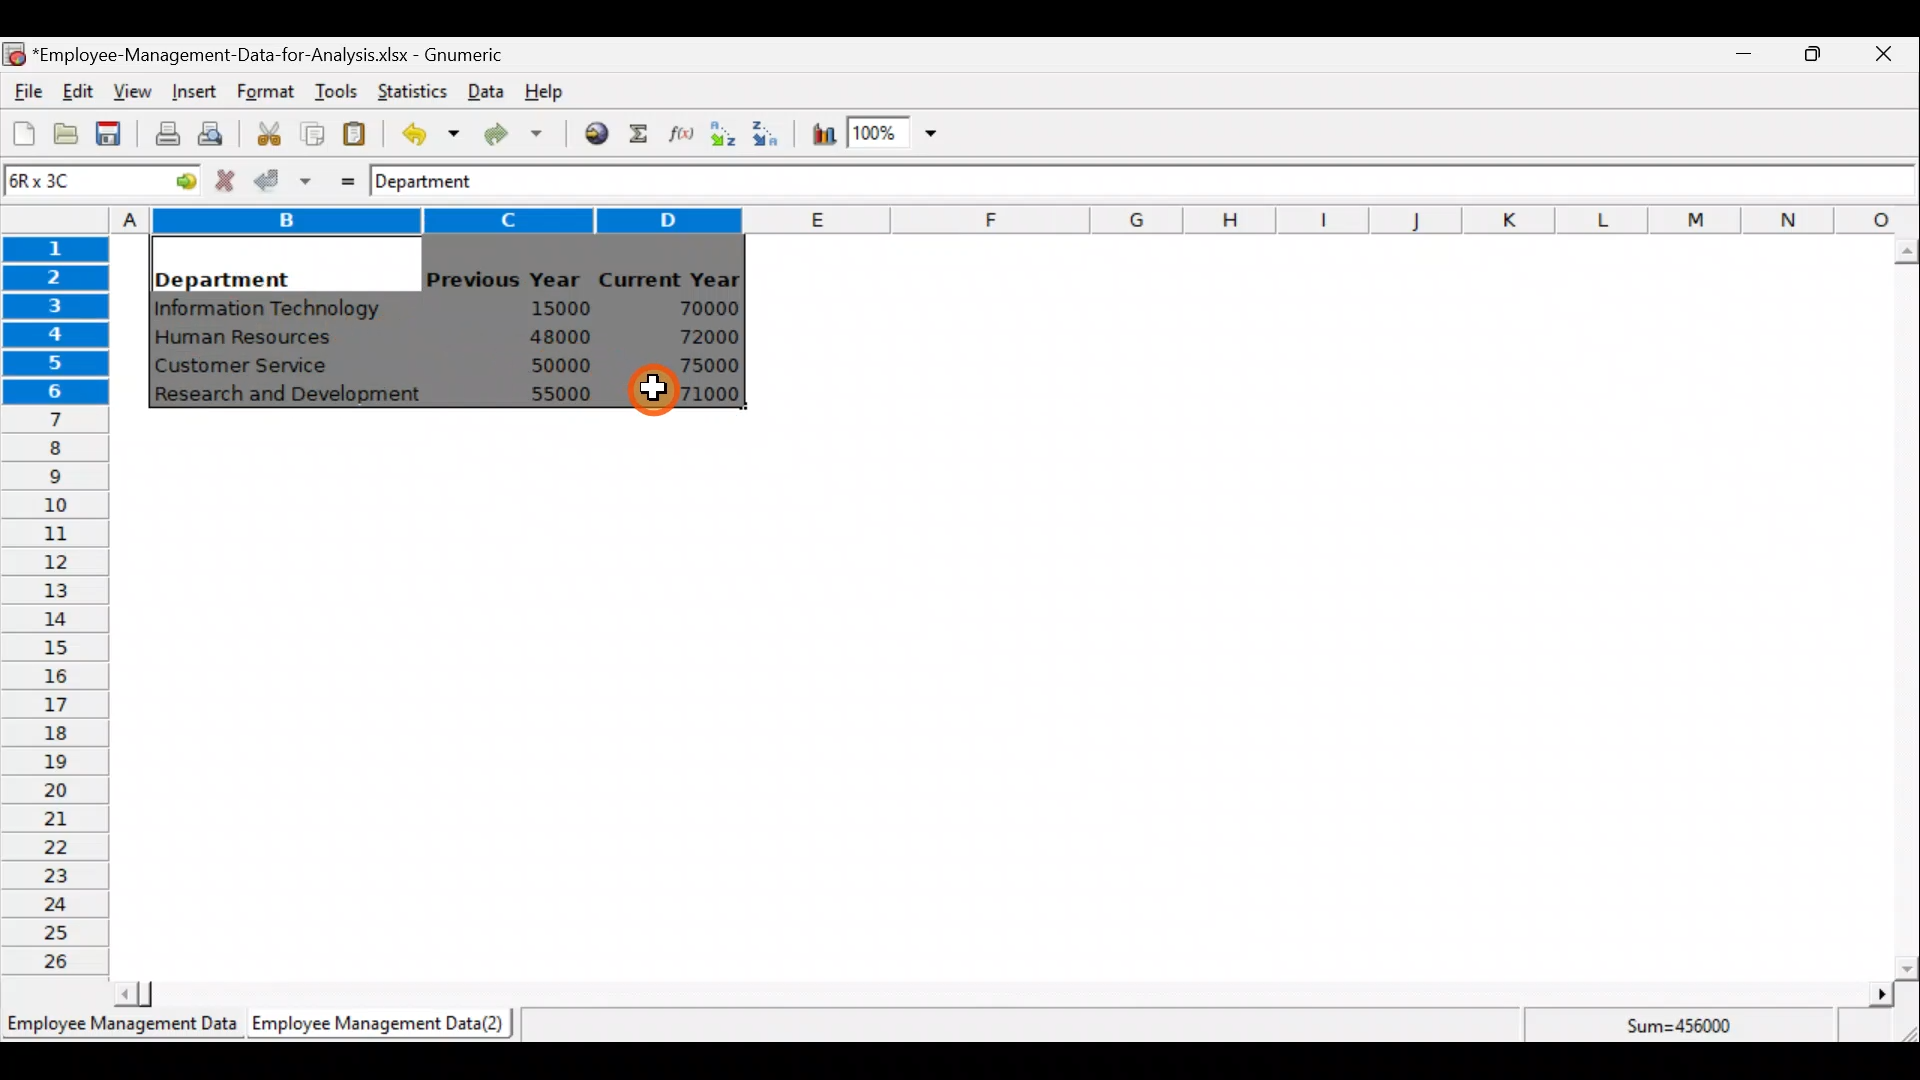 The width and height of the screenshot is (1920, 1080). I want to click on Minimize, so click(1740, 58).